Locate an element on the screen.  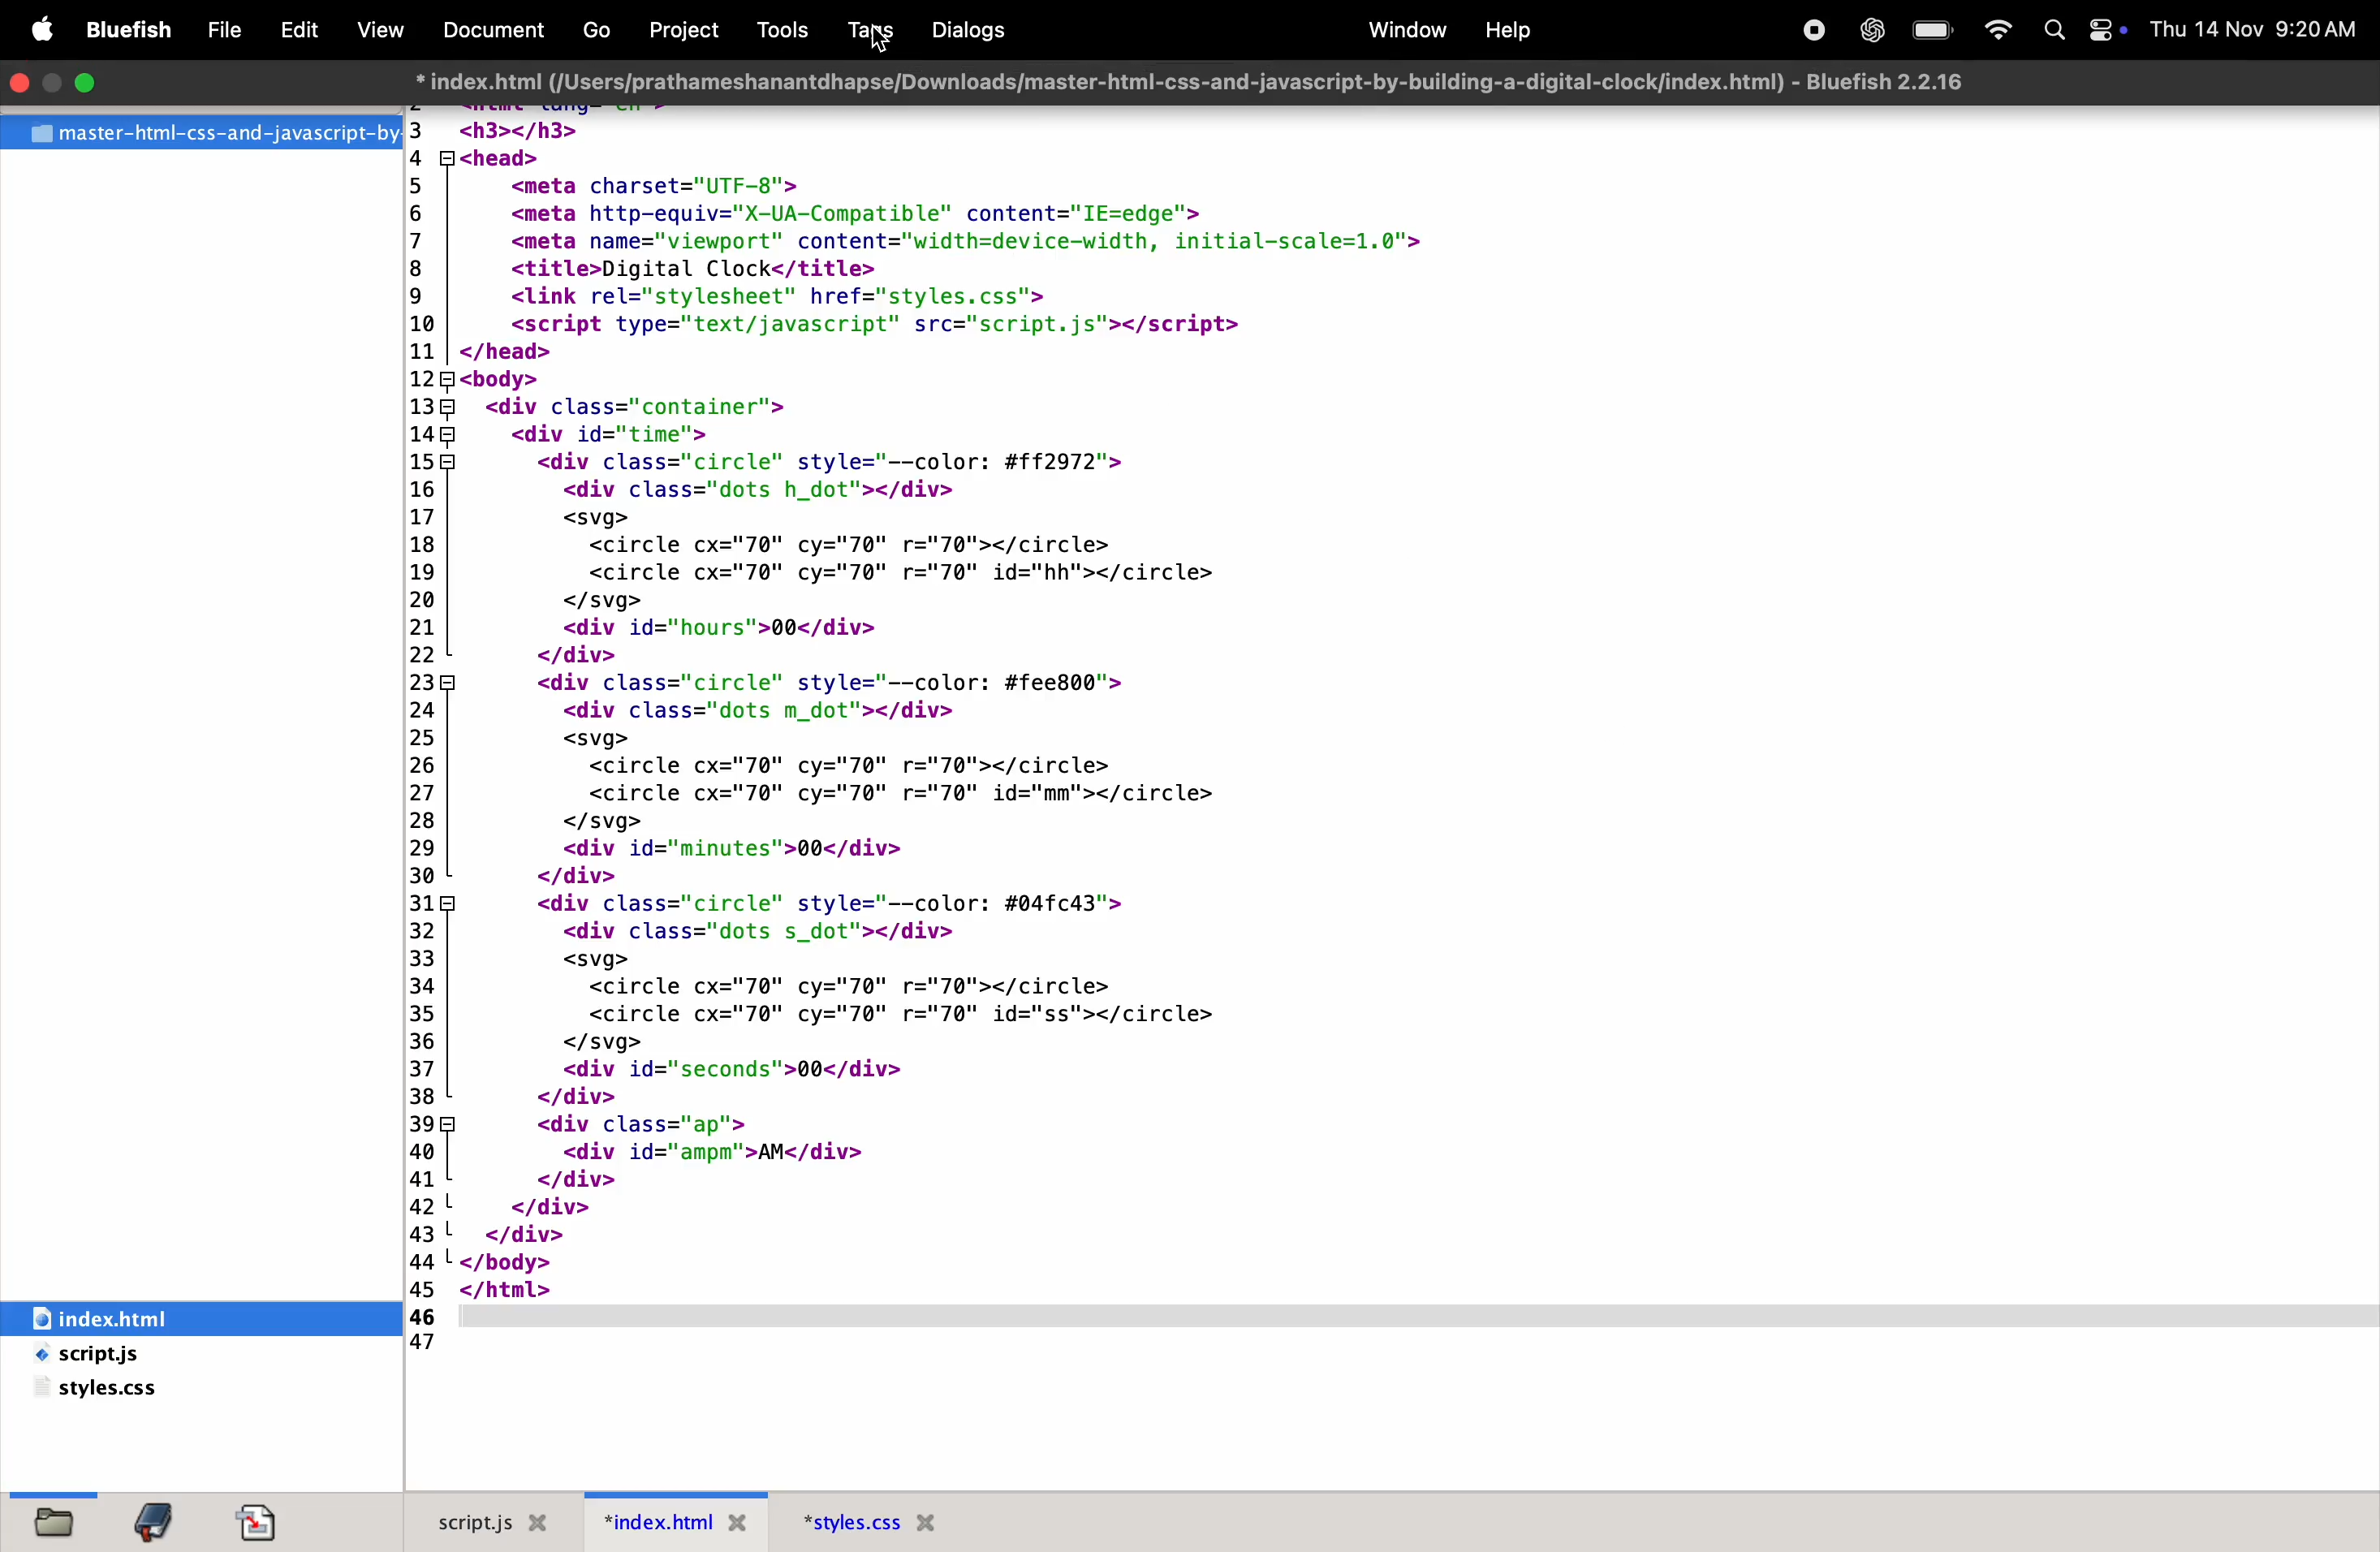
Dialogs is located at coordinates (976, 29).